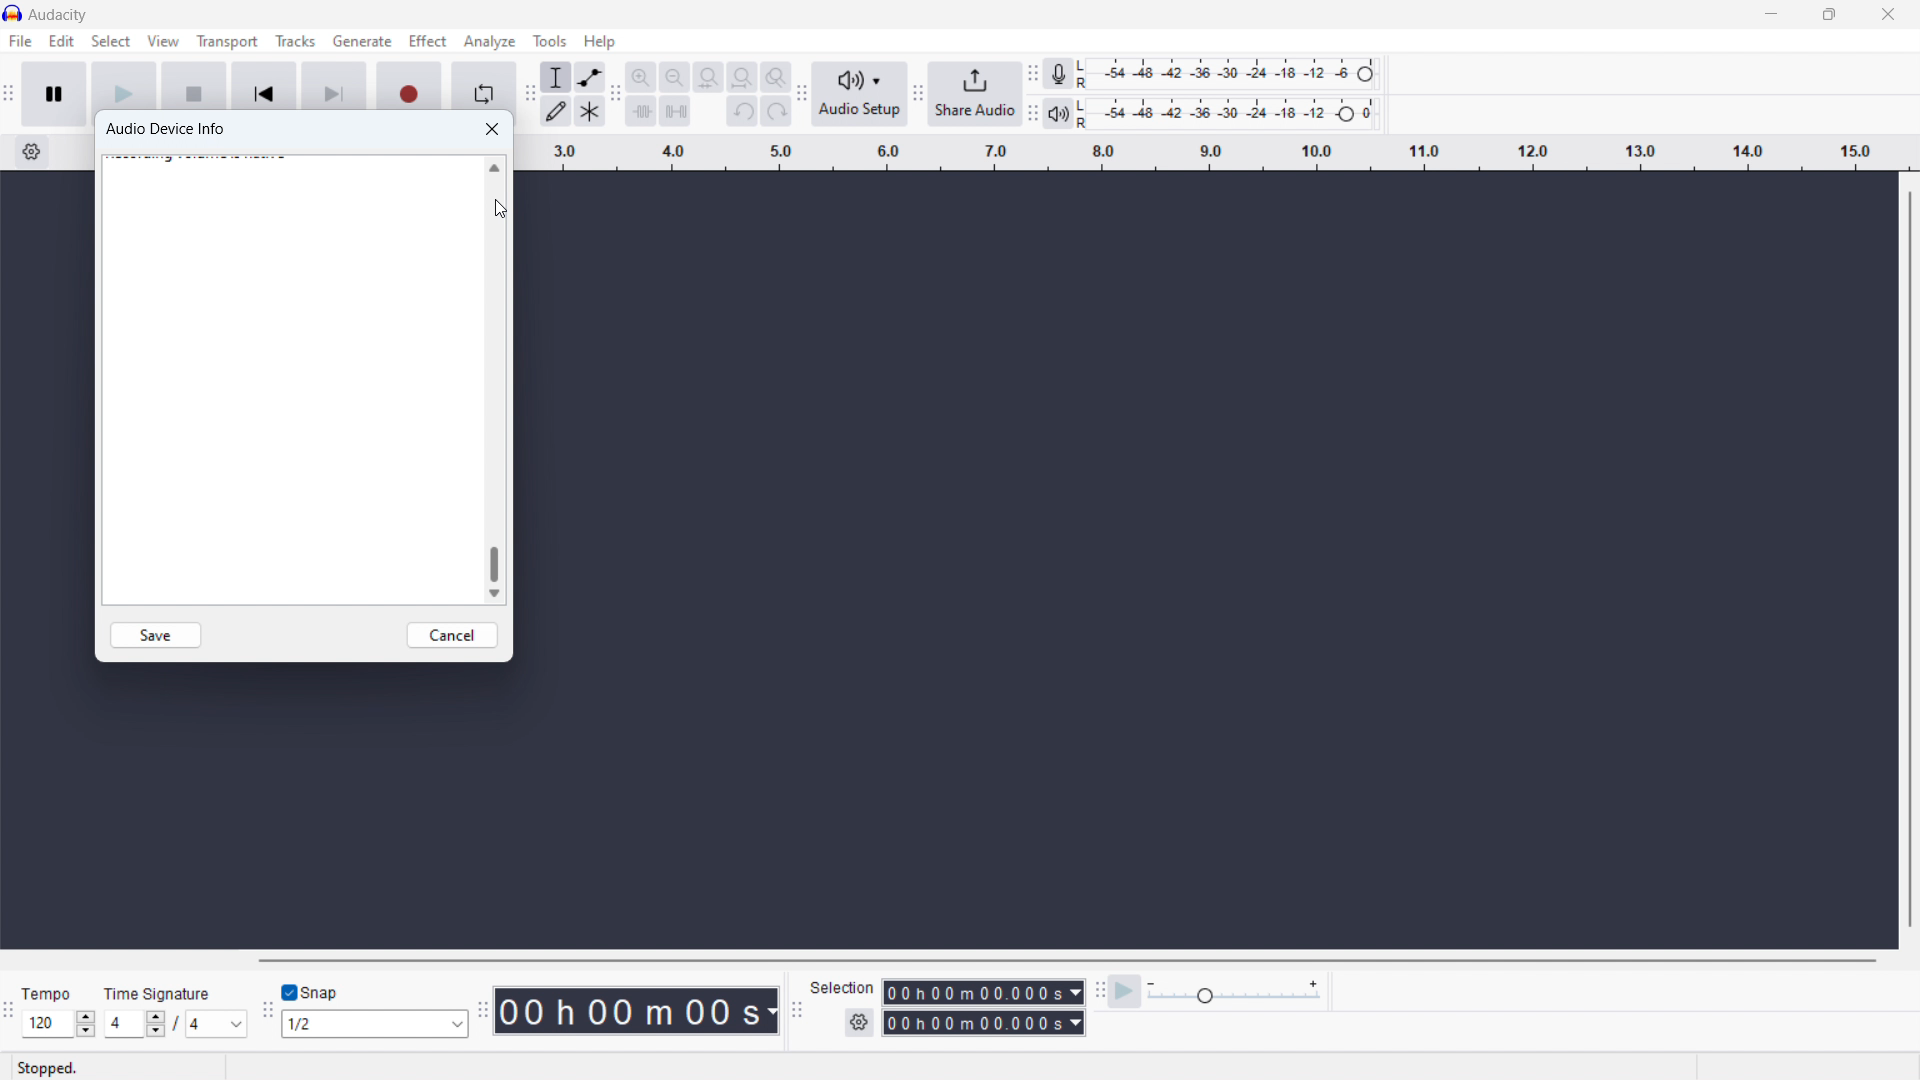 Image resolution: width=1920 pixels, height=1080 pixels. I want to click on edit, so click(61, 41).